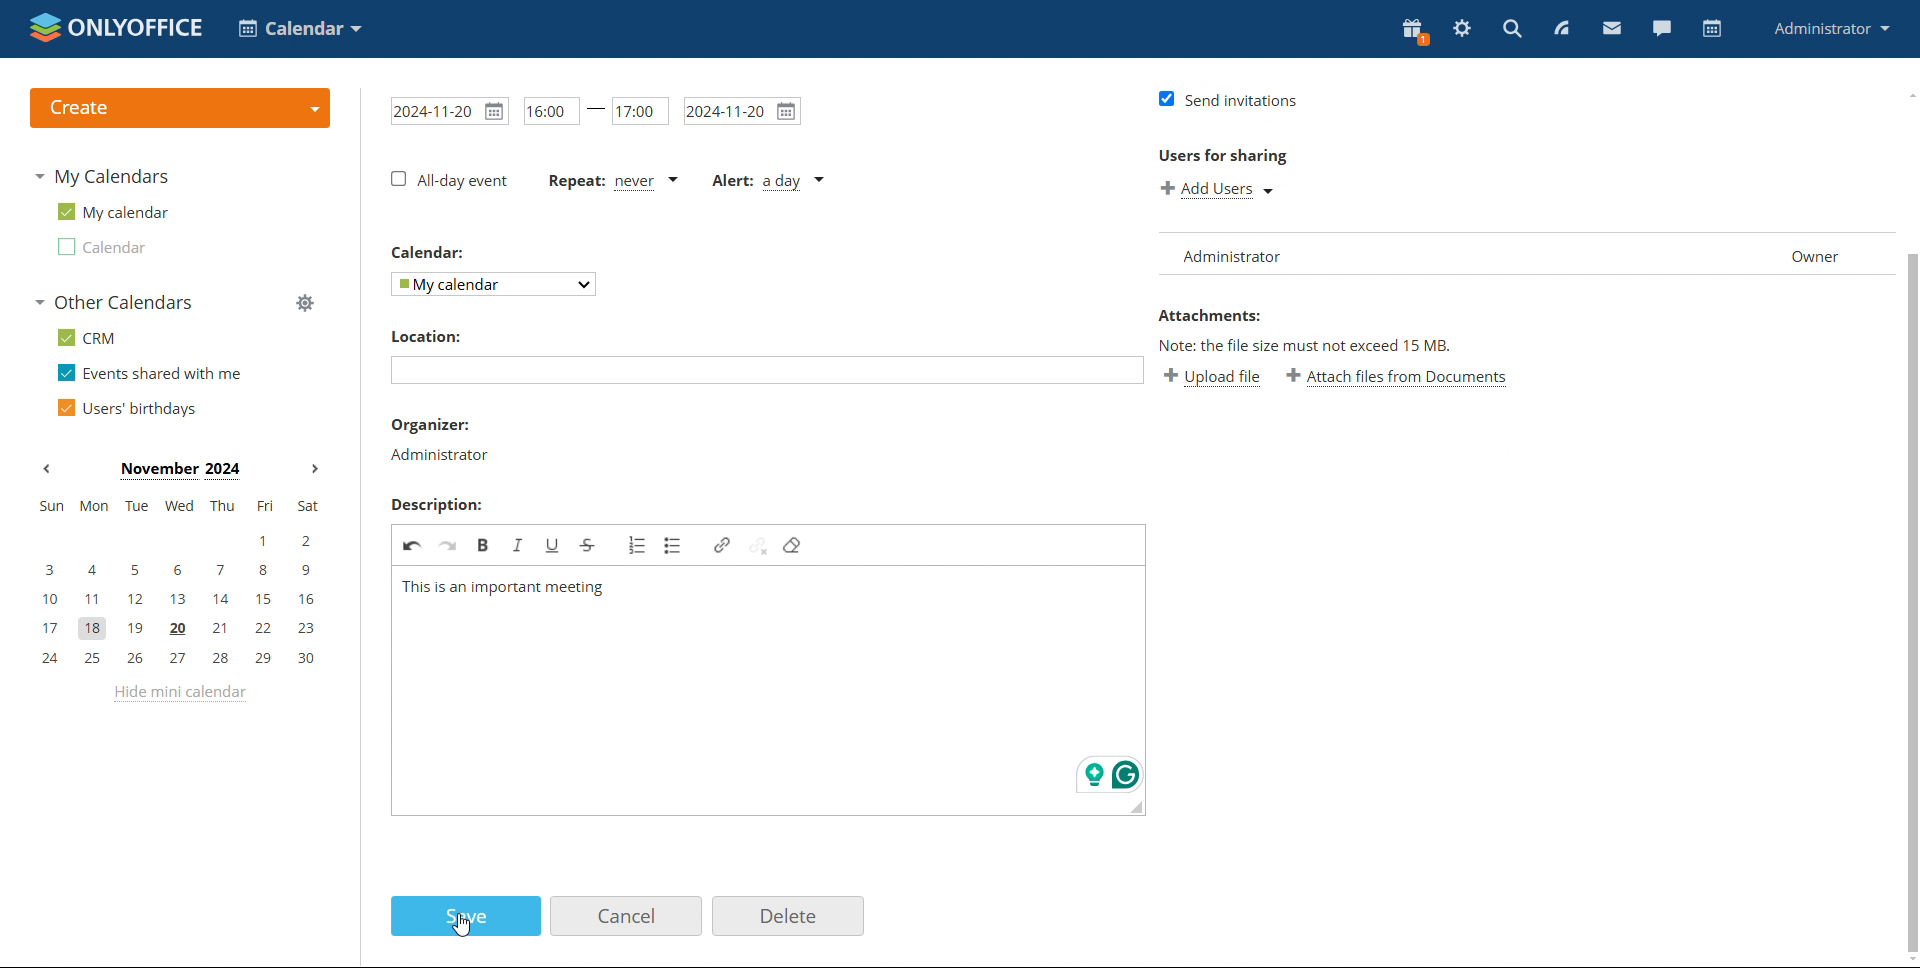 The image size is (1920, 968). What do you see at coordinates (1417, 30) in the screenshot?
I see `present` at bounding box center [1417, 30].